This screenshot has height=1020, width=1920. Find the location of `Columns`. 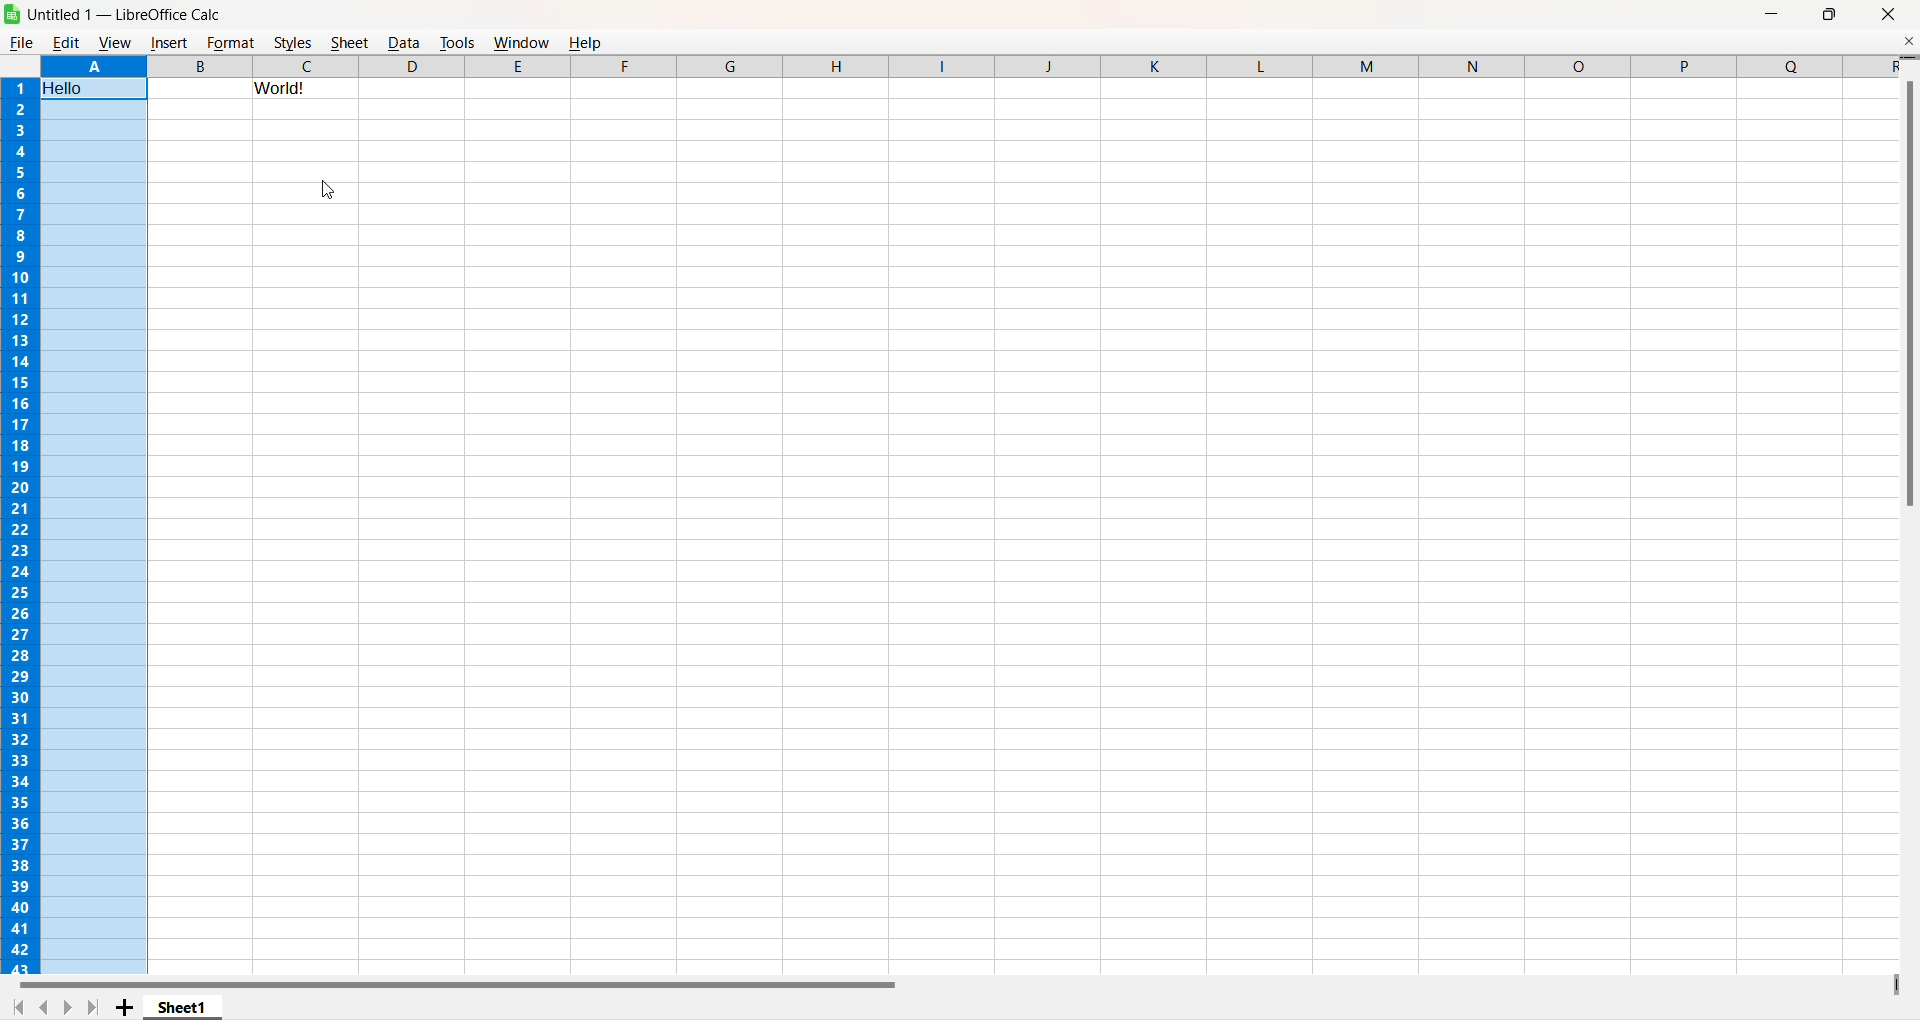

Columns is located at coordinates (1073, 66).